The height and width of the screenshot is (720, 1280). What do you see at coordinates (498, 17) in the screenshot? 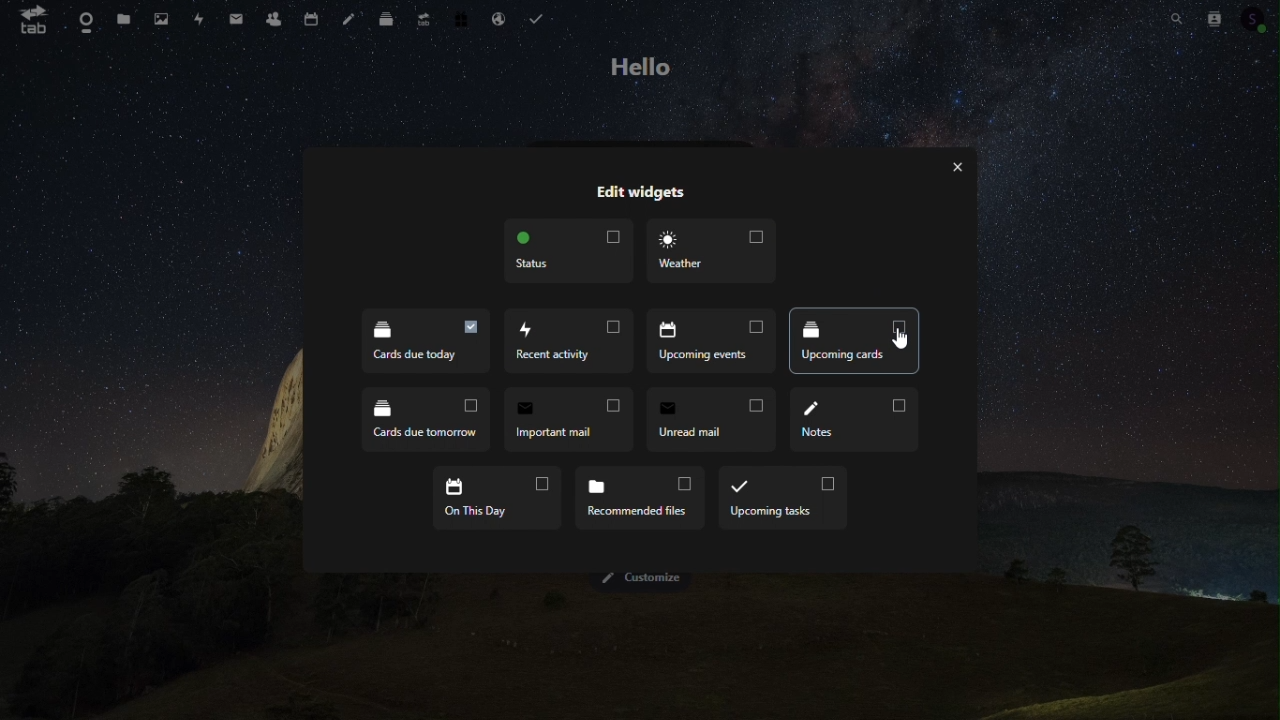
I see `Email hosting` at bounding box center [498, 17].